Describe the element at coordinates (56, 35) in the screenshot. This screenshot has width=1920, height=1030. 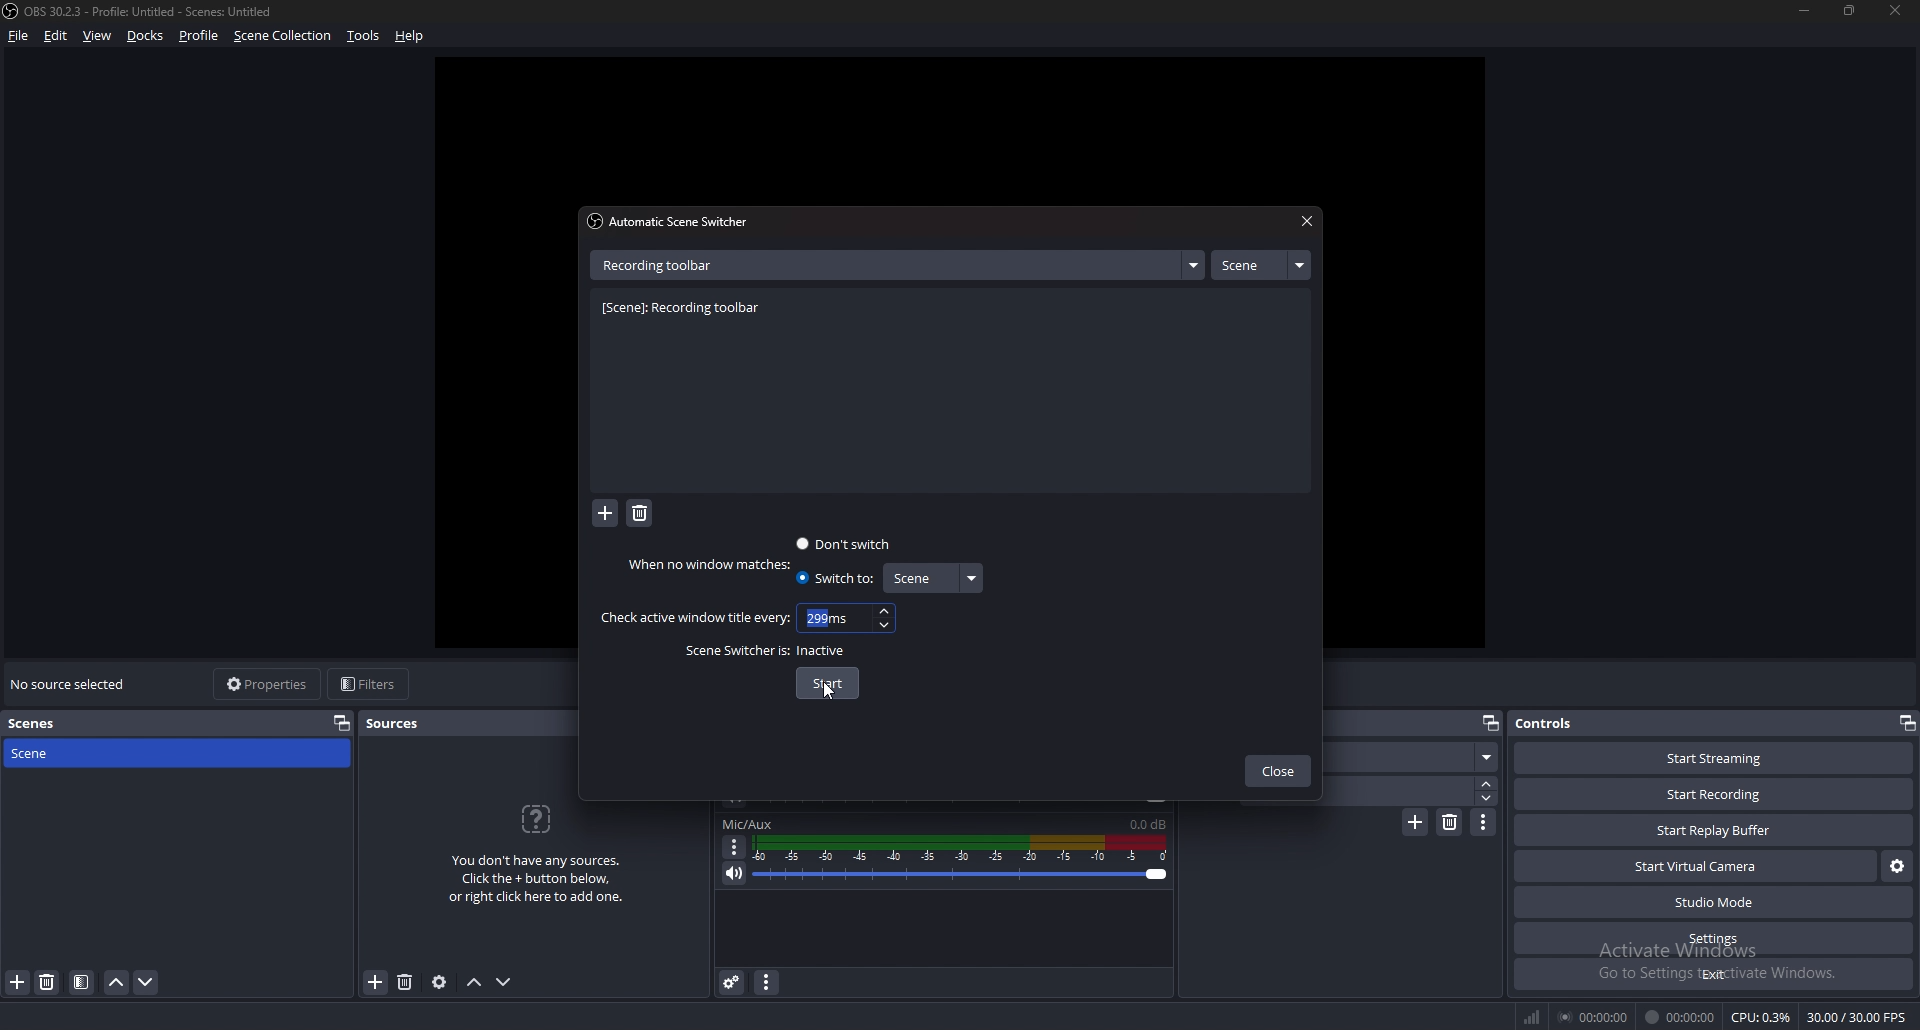
I see `edit` at that location.